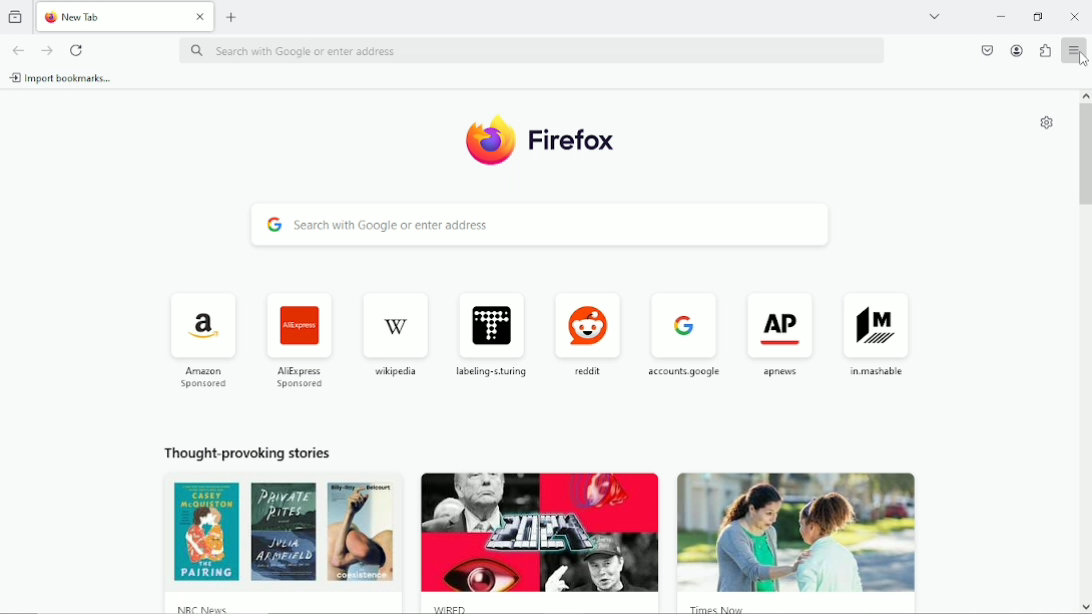  What do you see at coordinates (941, 17) in the screenshot?
I see `list all tabs` at bounding box center [941, 17].